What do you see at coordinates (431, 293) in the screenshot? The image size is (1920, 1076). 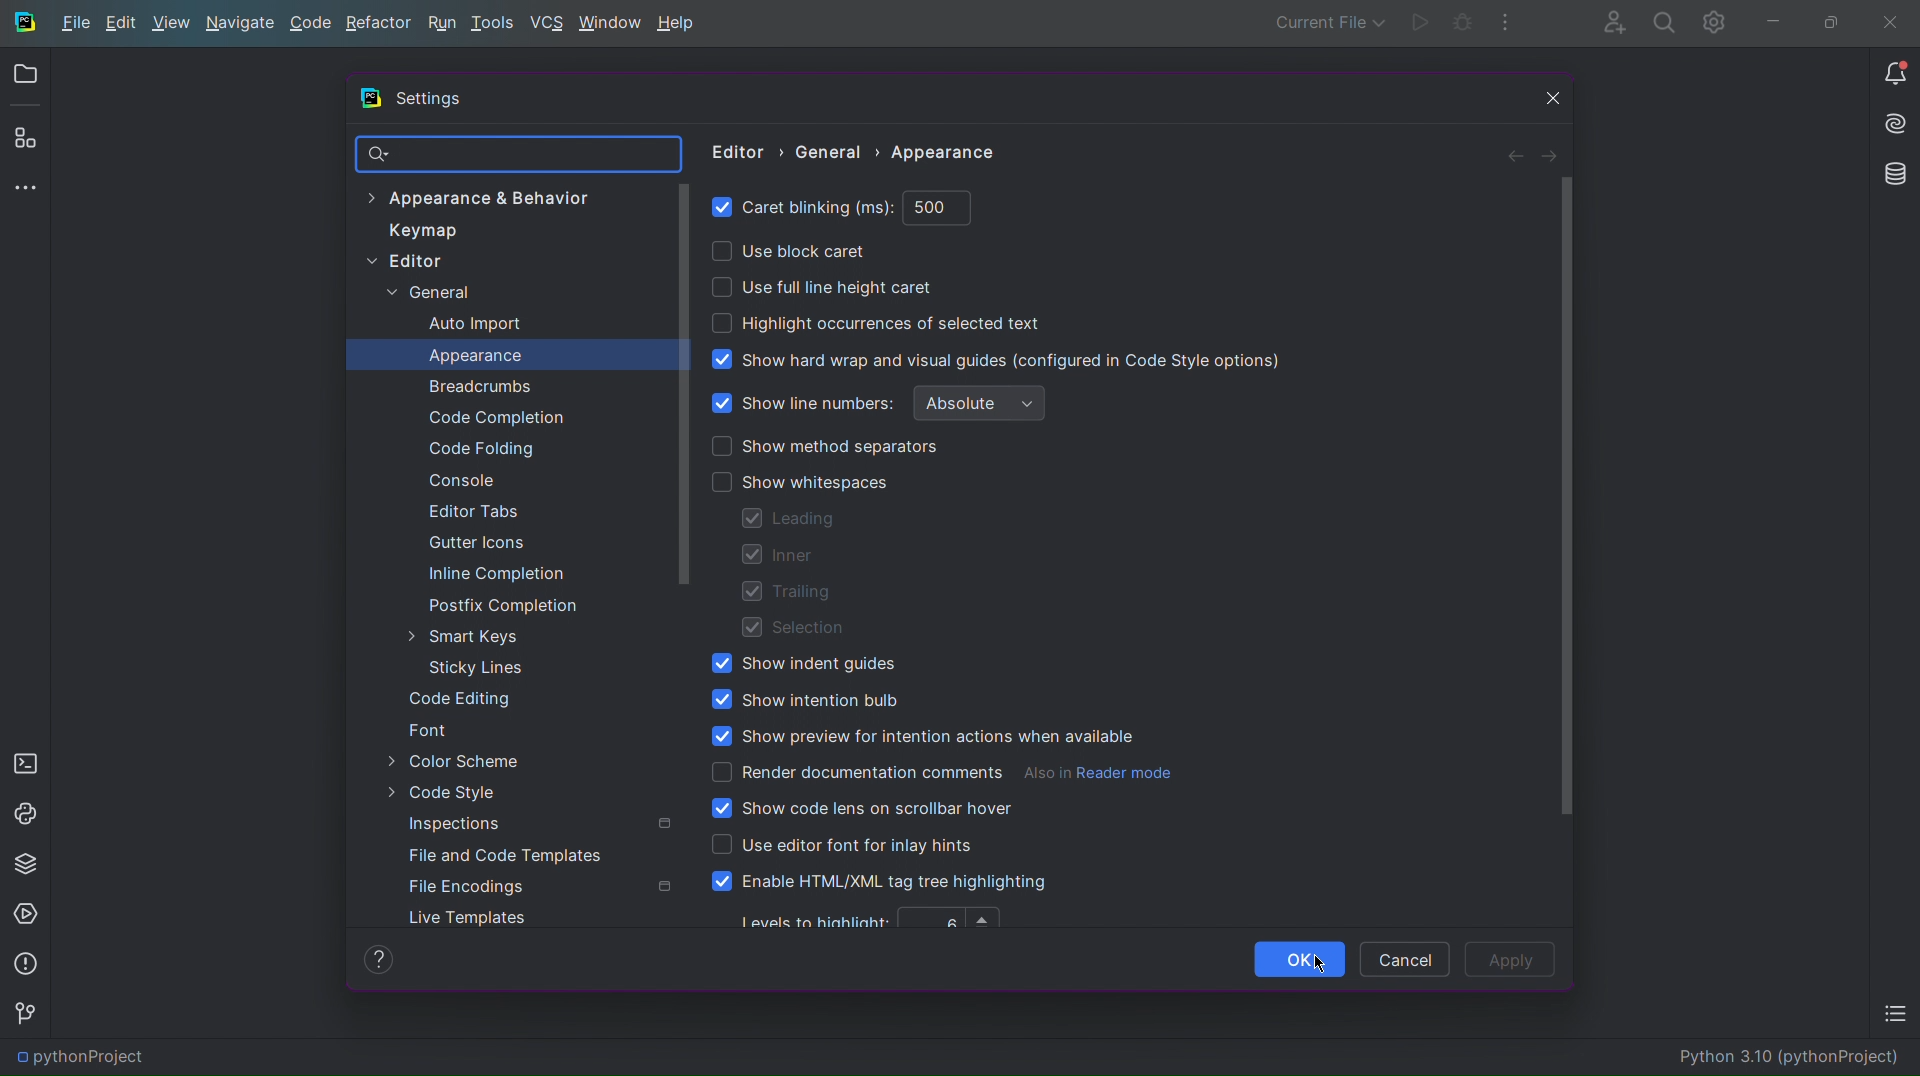 I see `General` at bounding box center [431, 293].